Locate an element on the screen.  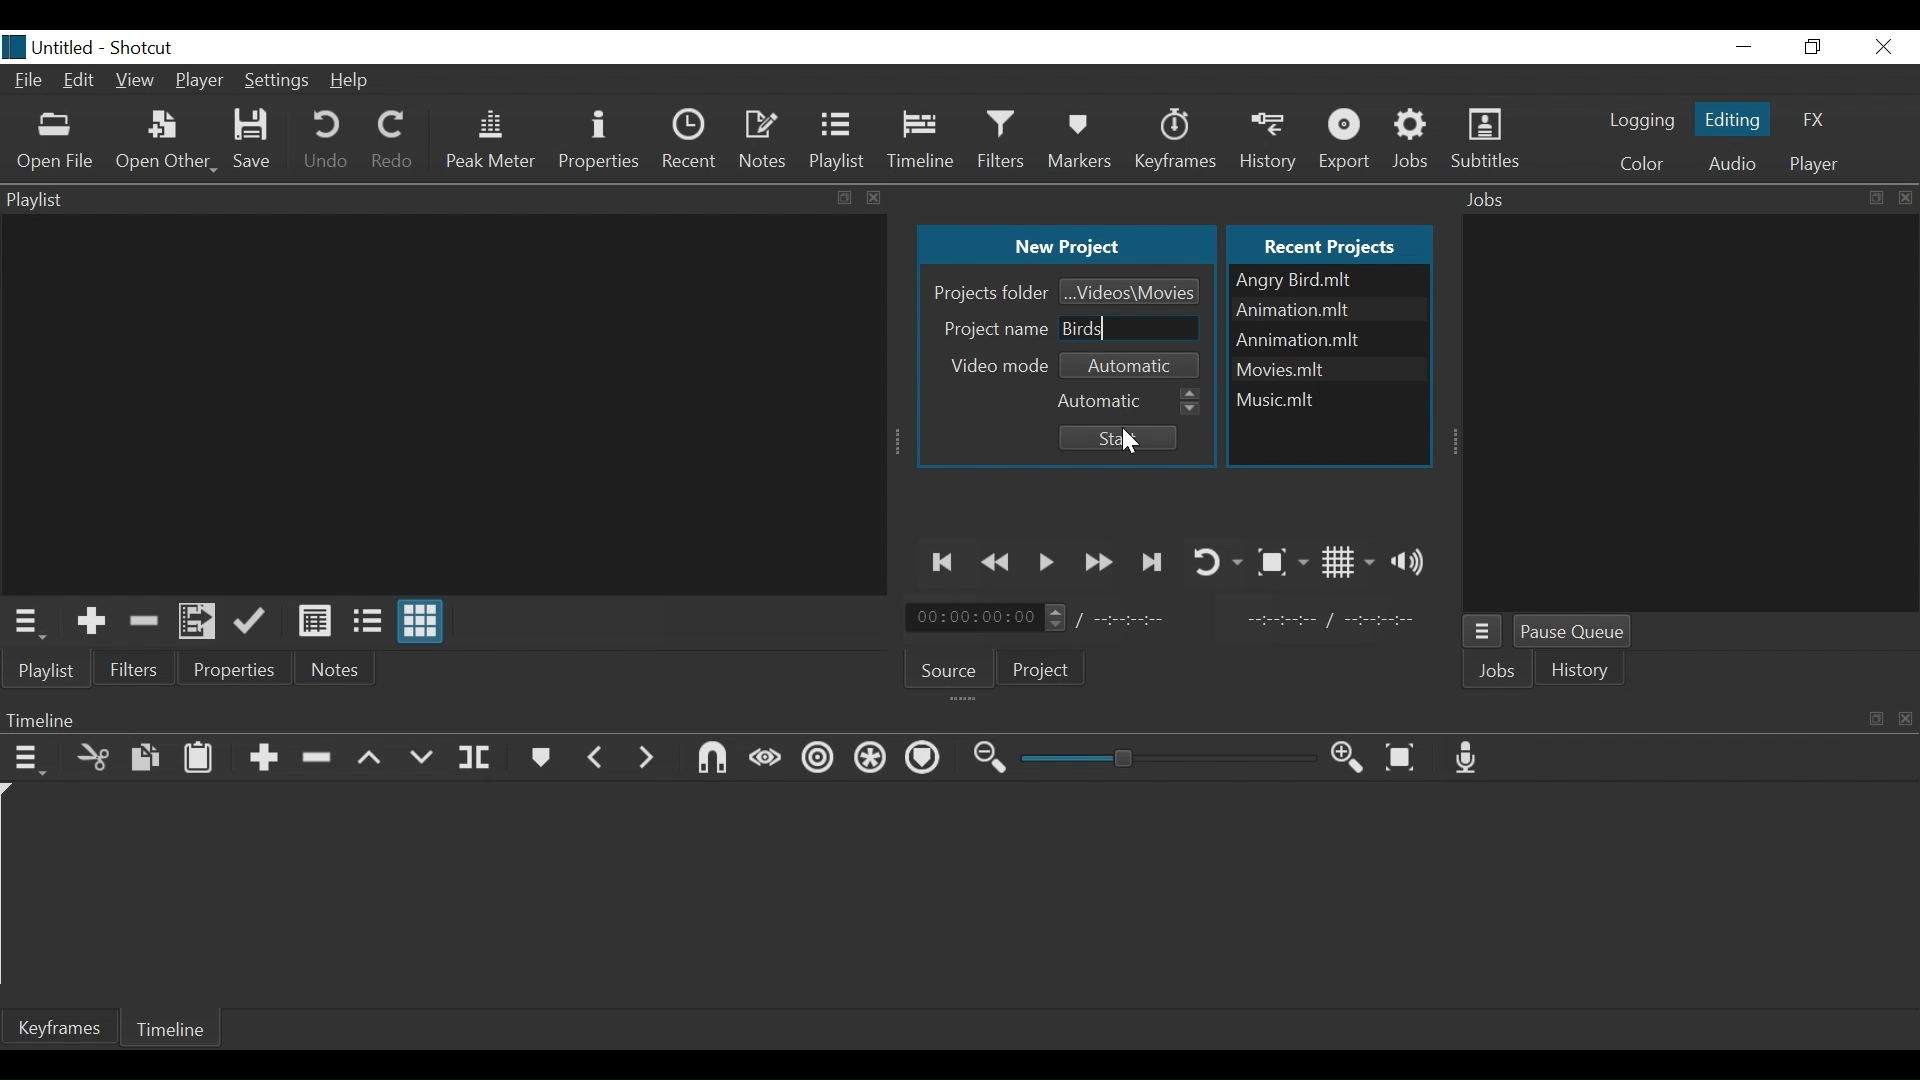
File name is located at coordinates (1327, 396).